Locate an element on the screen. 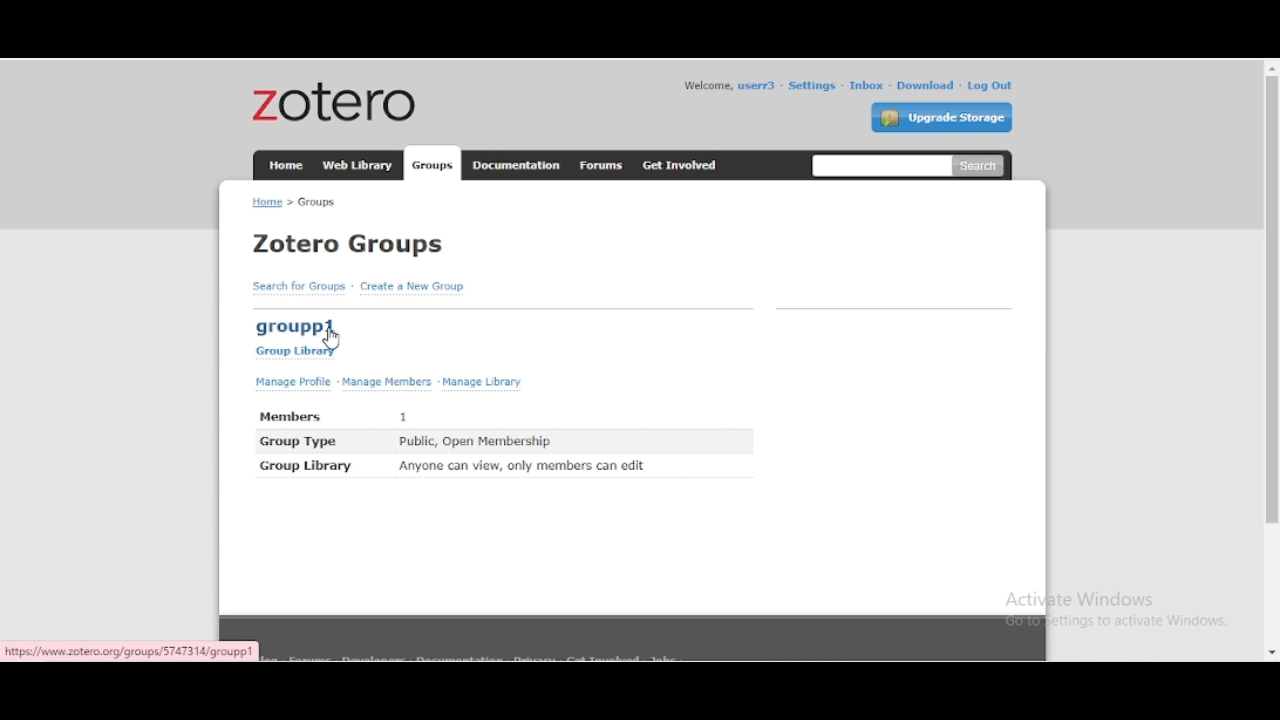 Image resolution: width=1280 pixels, height=720 pixels. group library is located at coordinates (294, 353).